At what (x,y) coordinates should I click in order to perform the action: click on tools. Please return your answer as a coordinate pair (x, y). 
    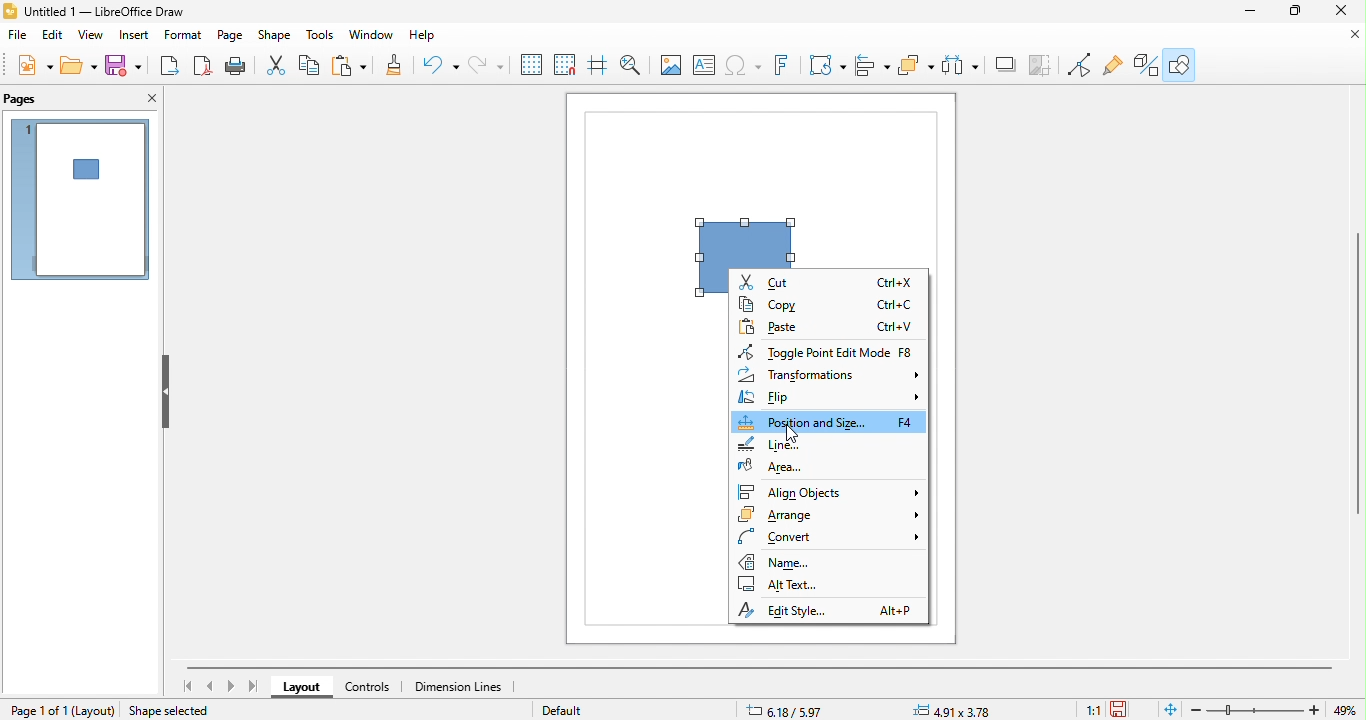
    Looking at the image, I should click on (321, 37).